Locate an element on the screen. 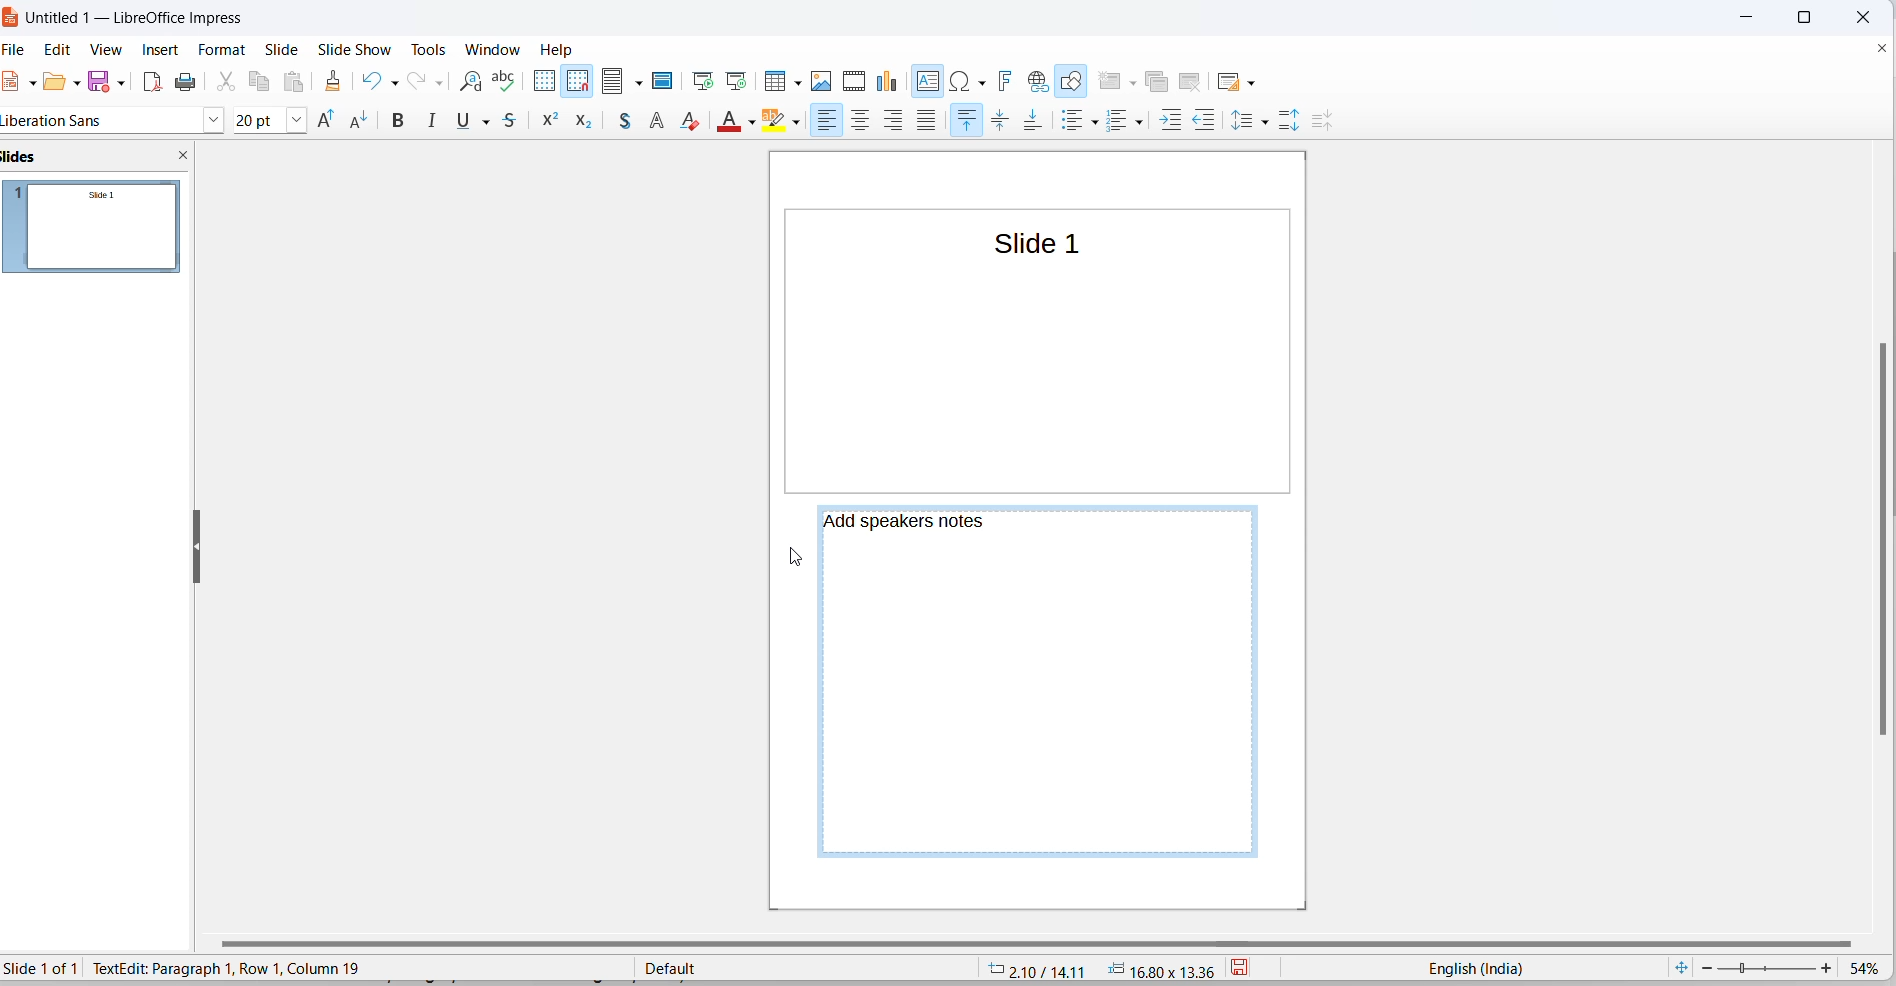 Image resolution: width=1896 pixels, height=986 pixels. callout shapes options is located at coordinates (624, 124).